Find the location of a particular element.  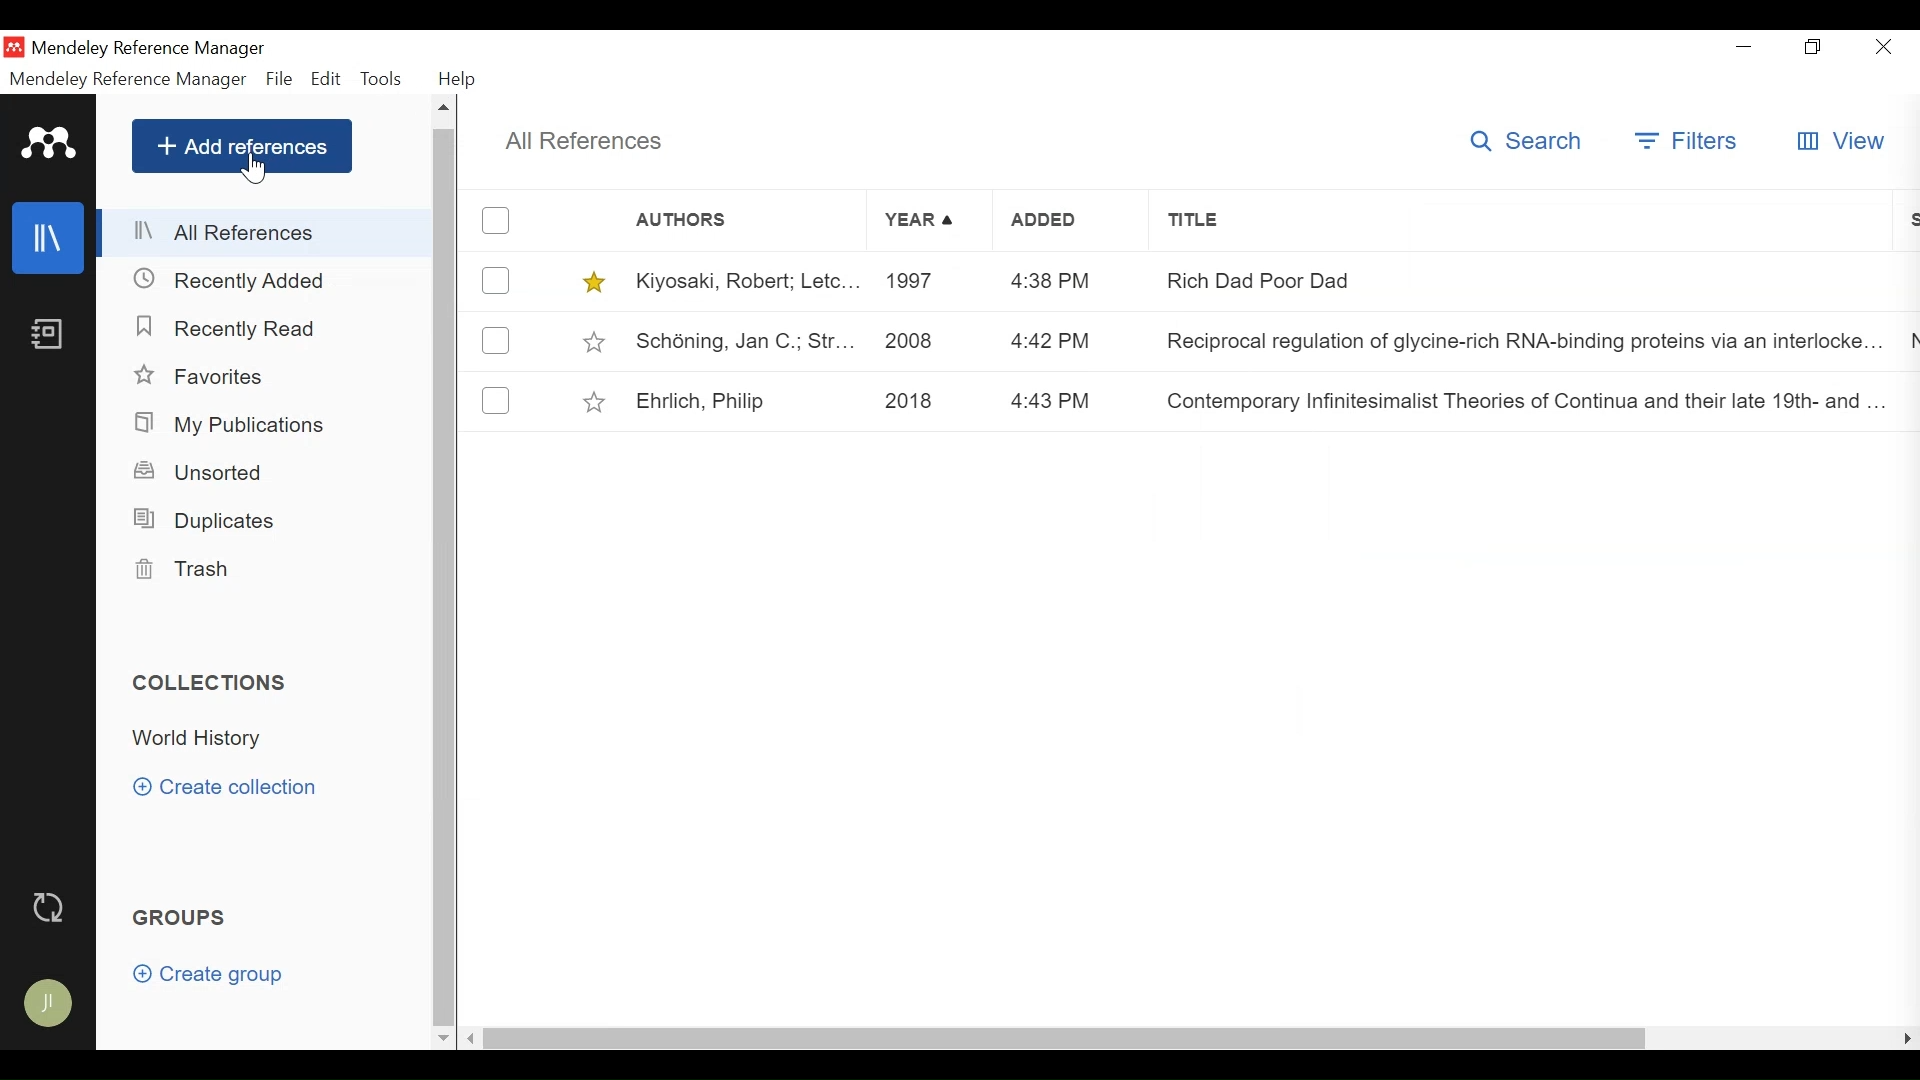

Mendeley Reference Manager is located at coordinates (129, 79).